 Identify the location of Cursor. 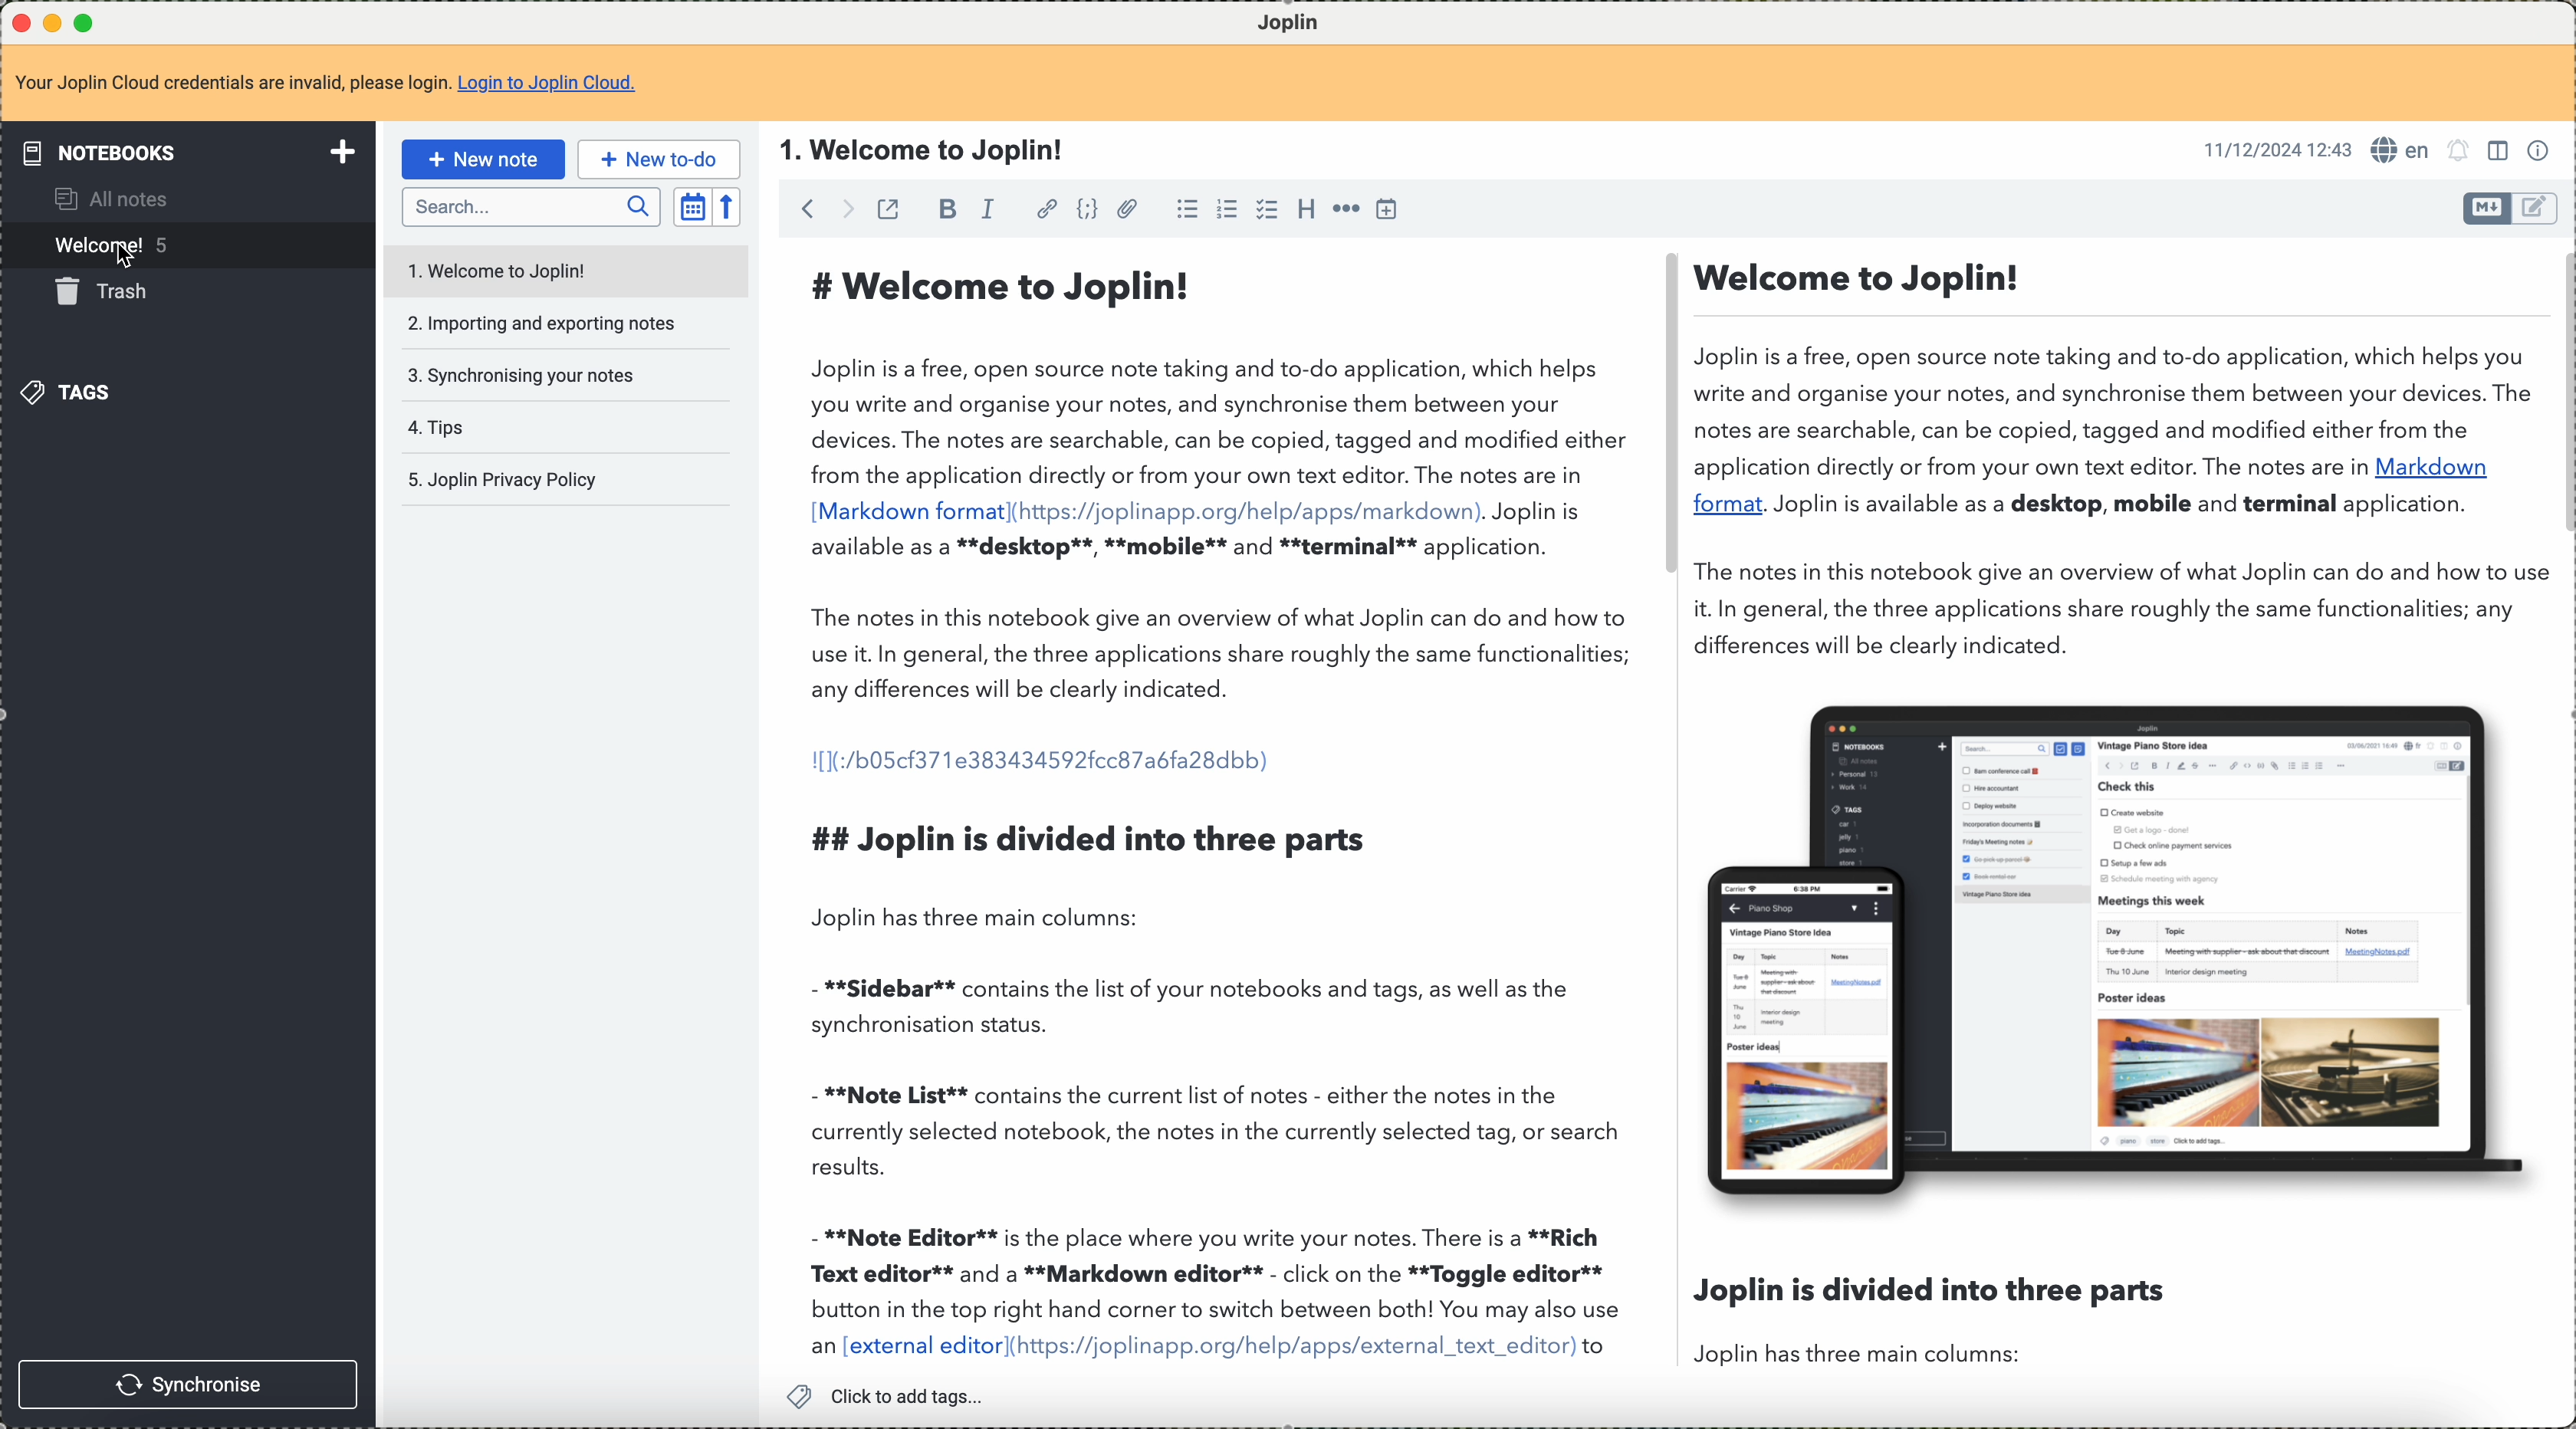
(130, 257).